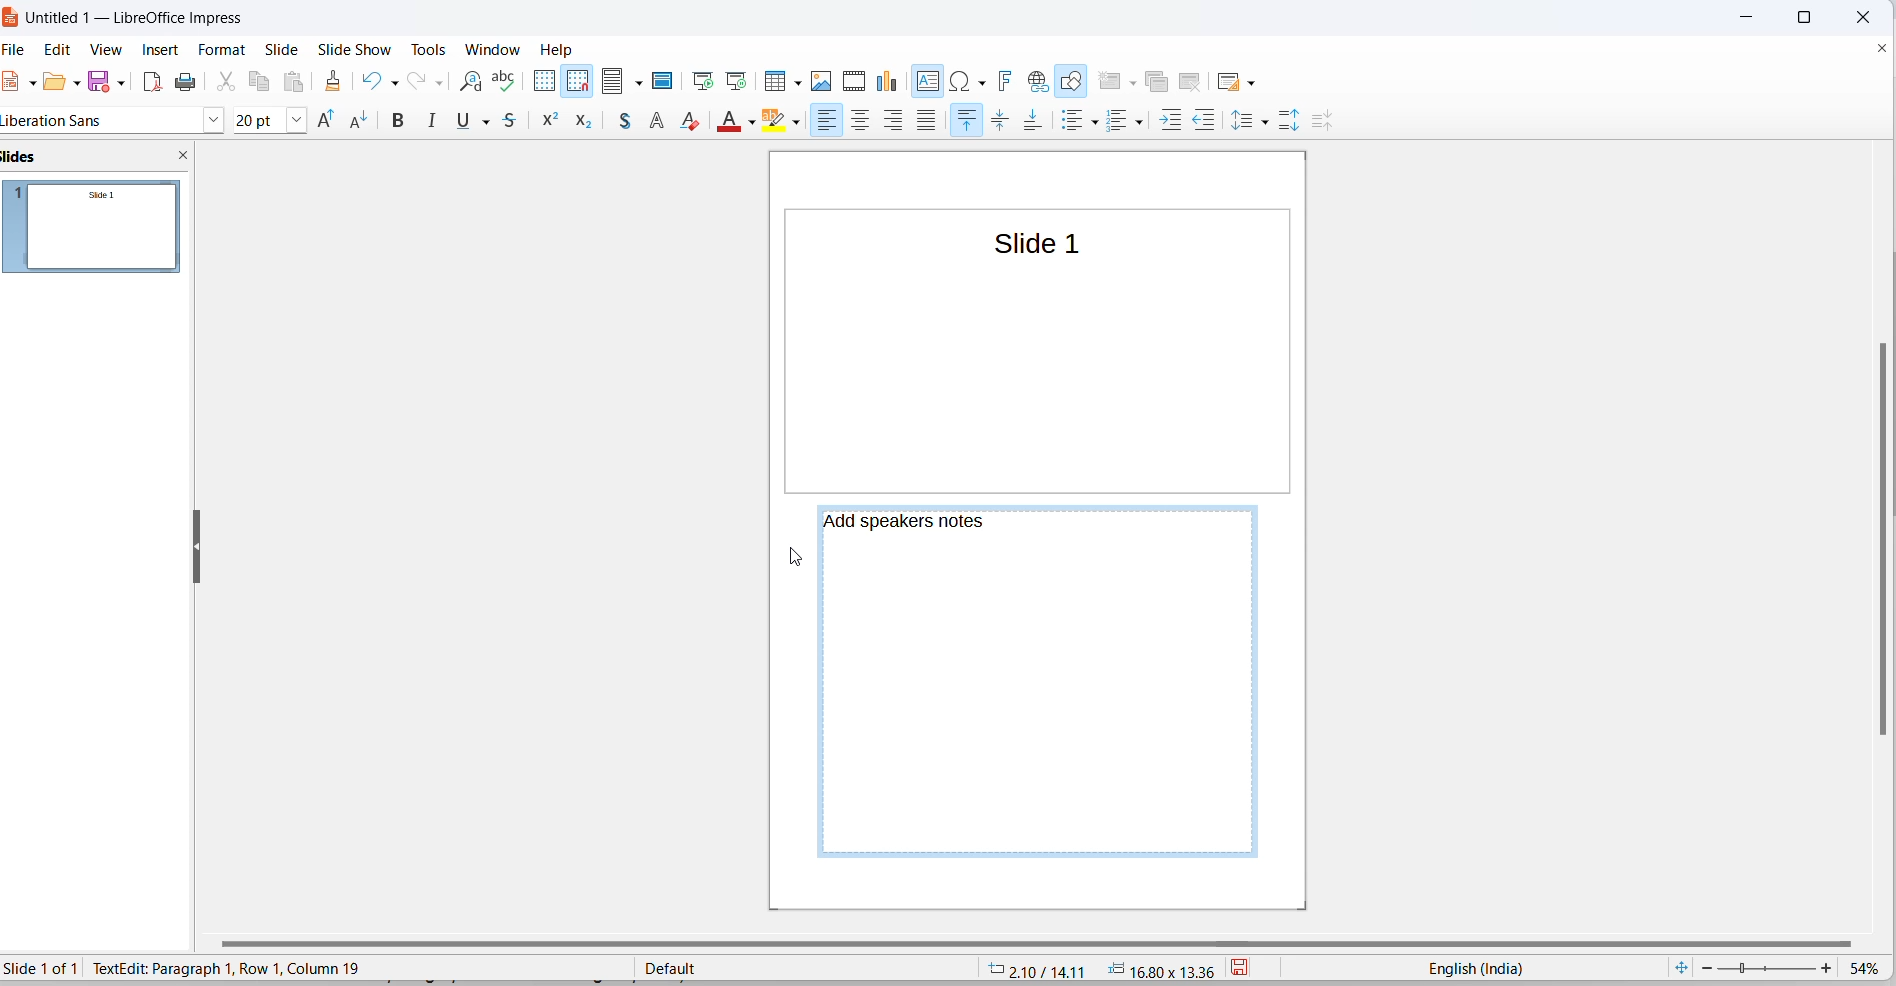 This screenshot has height=986, width=1896. I want to click on redo options, so click(439, 82).